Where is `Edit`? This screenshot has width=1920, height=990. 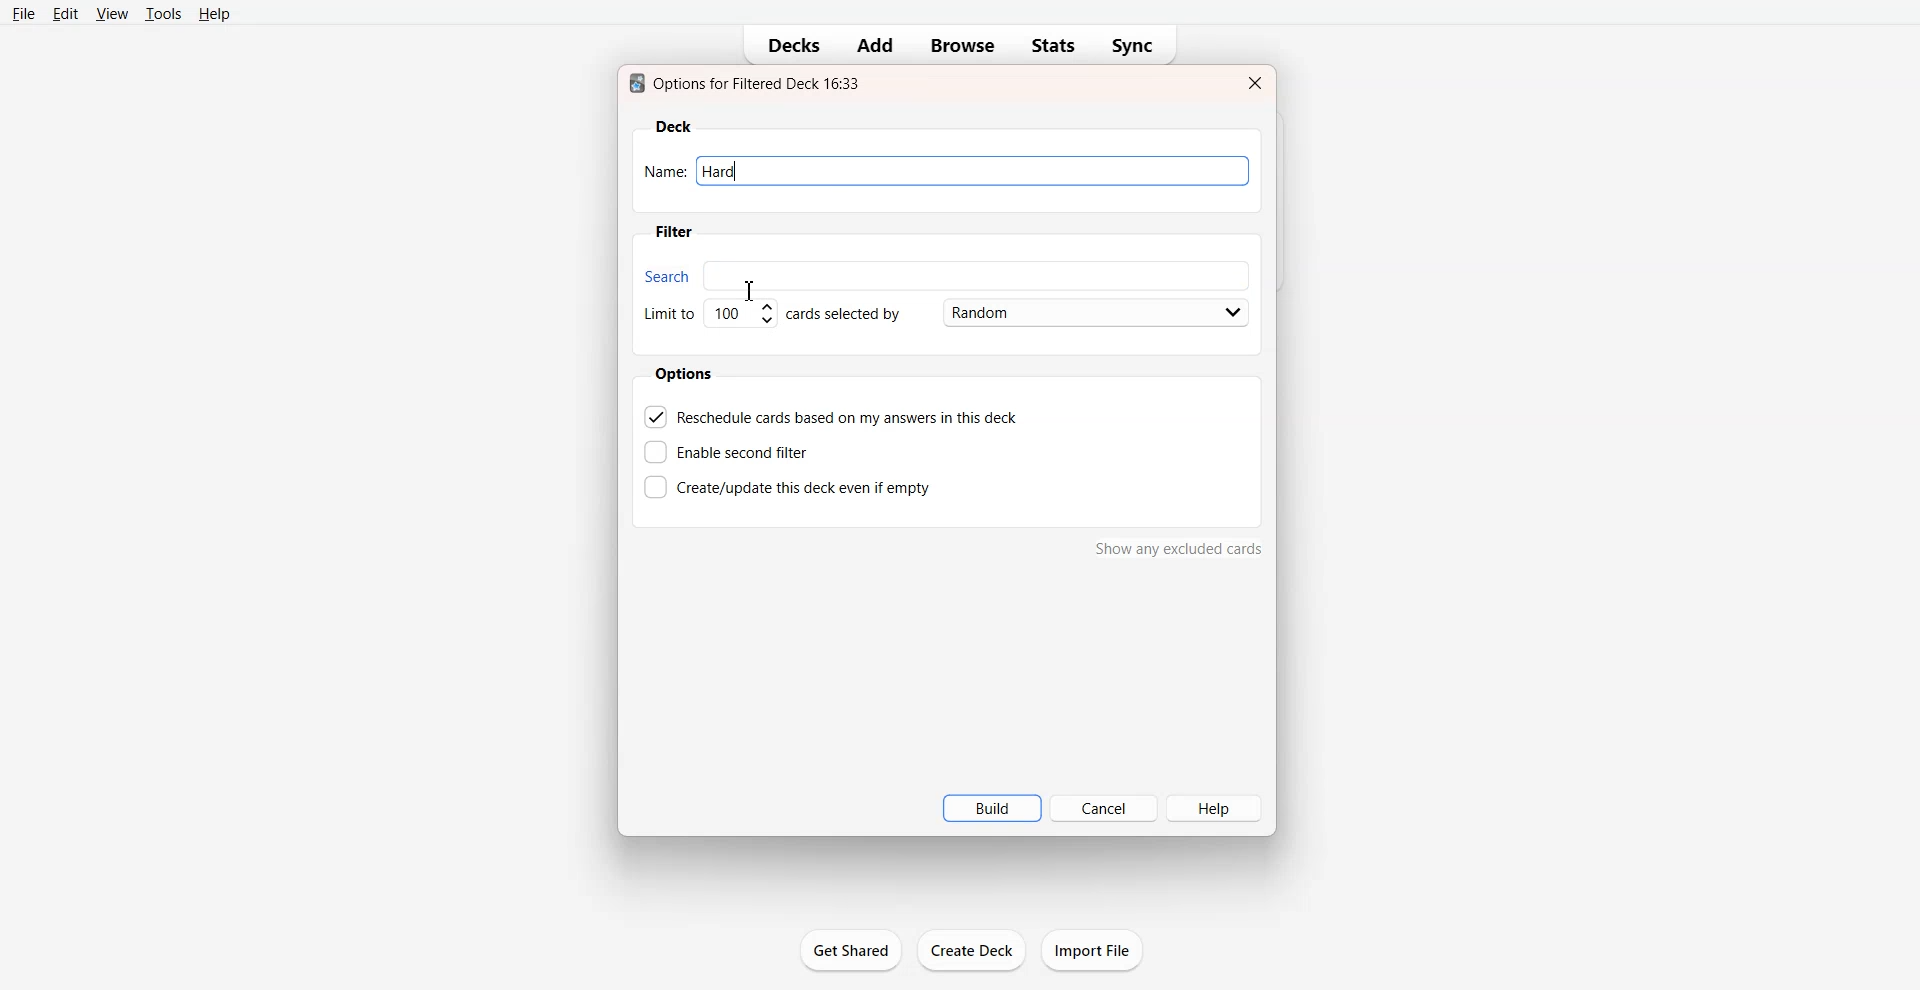 Edit is located at coordinates (67, 14).